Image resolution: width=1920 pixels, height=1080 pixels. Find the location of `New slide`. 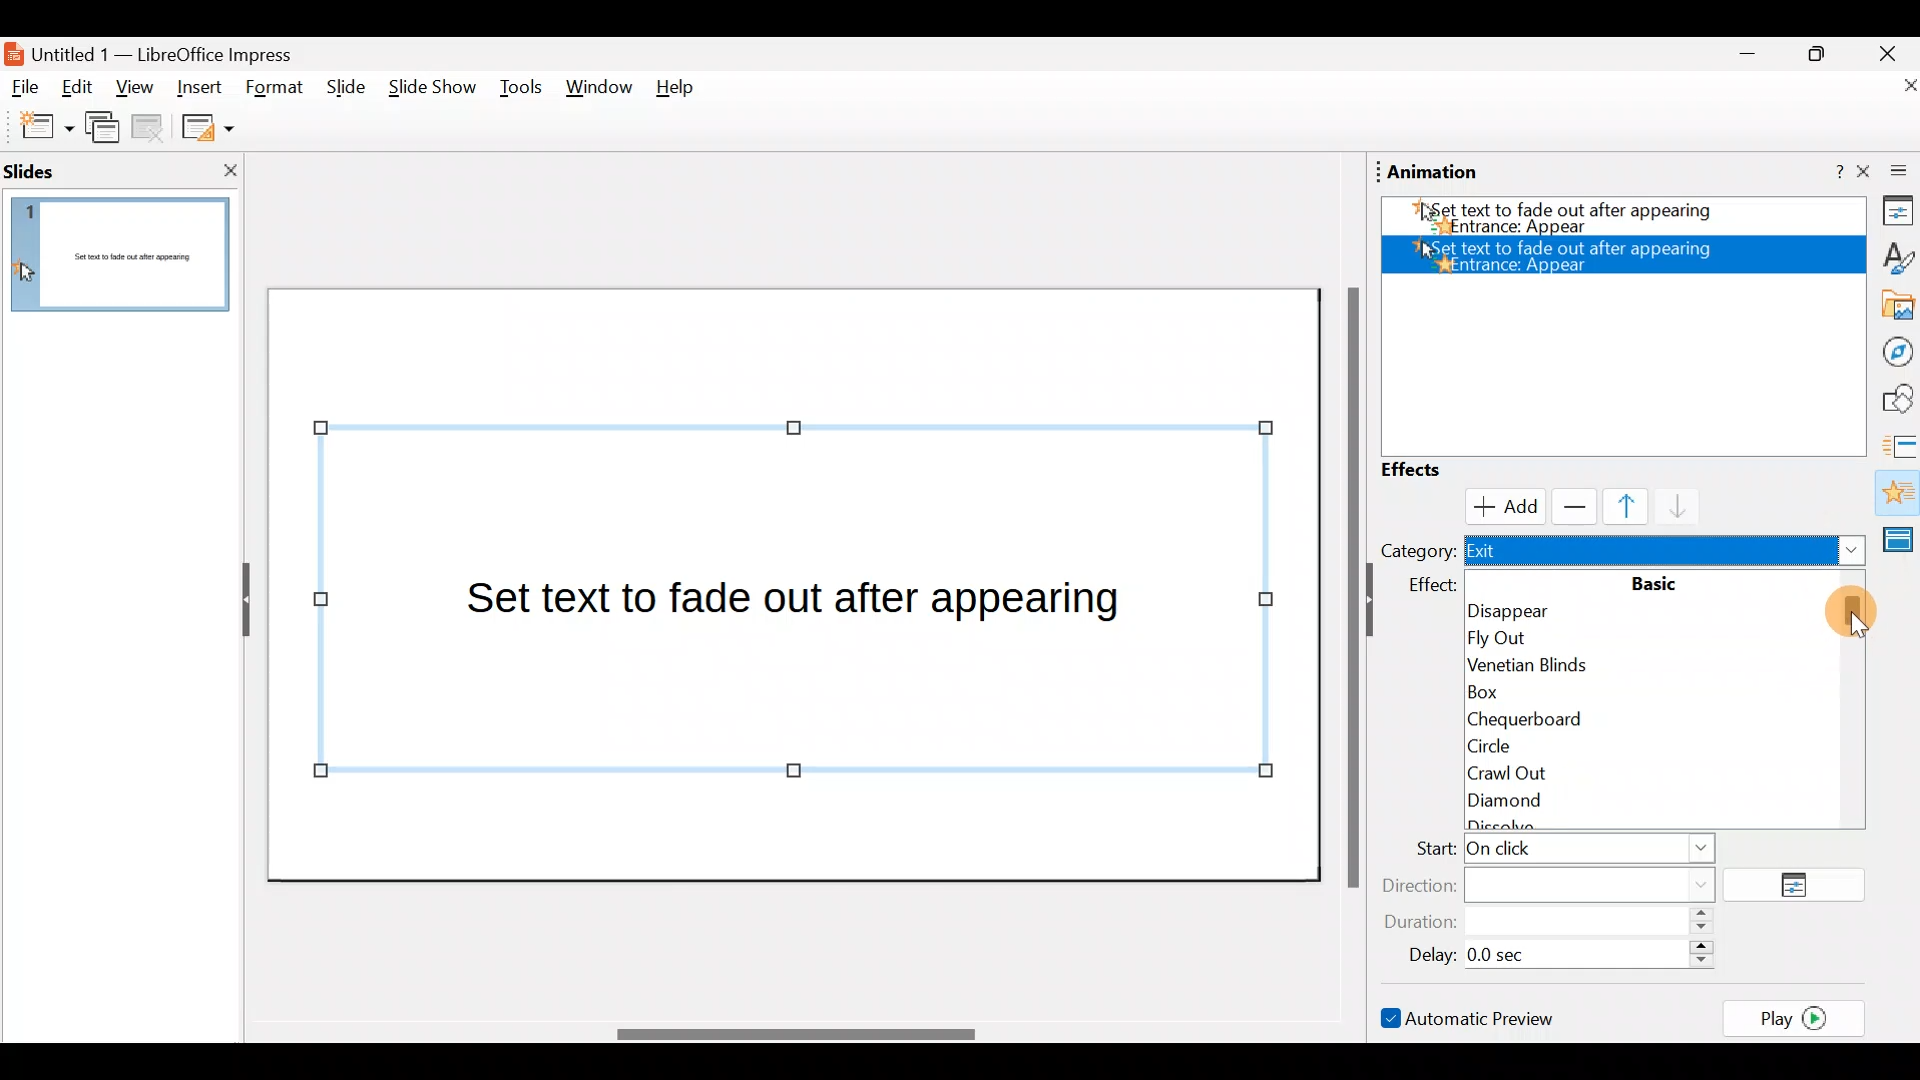

New slide is located at coordinates (37, 127).